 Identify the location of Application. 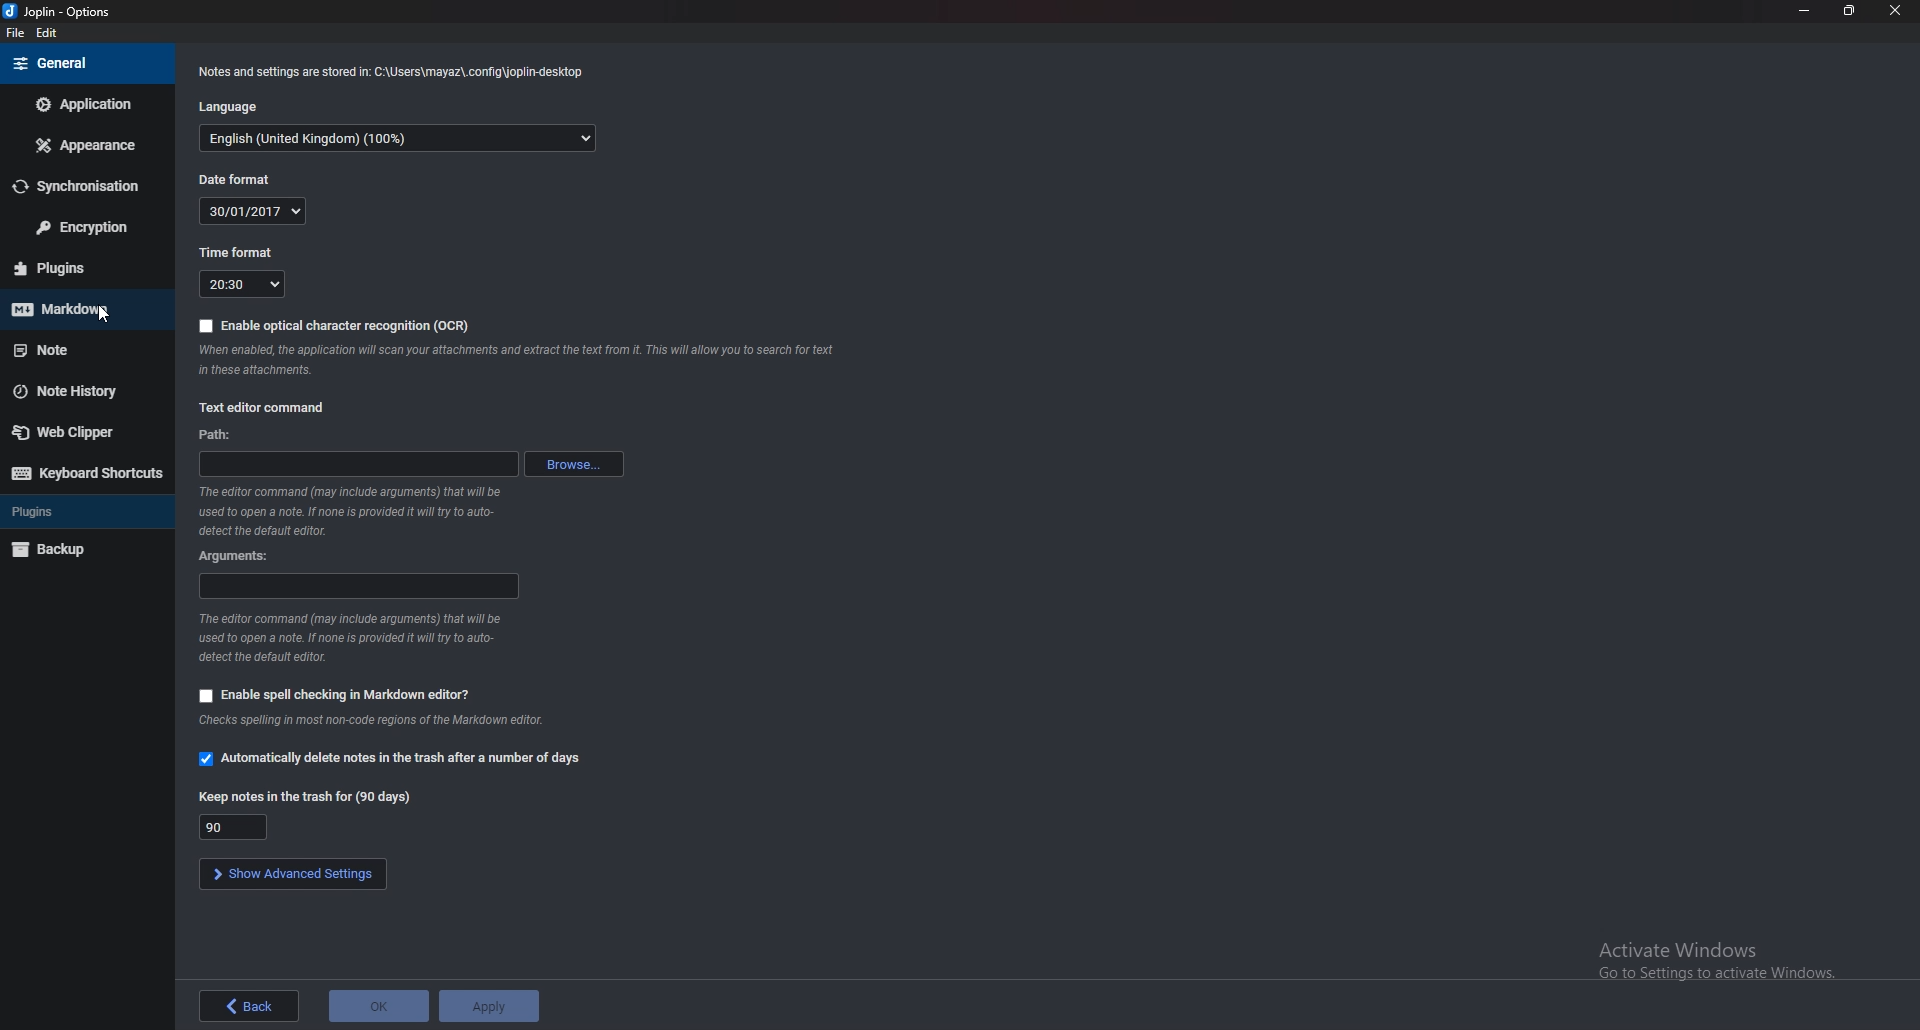
(85, 107).